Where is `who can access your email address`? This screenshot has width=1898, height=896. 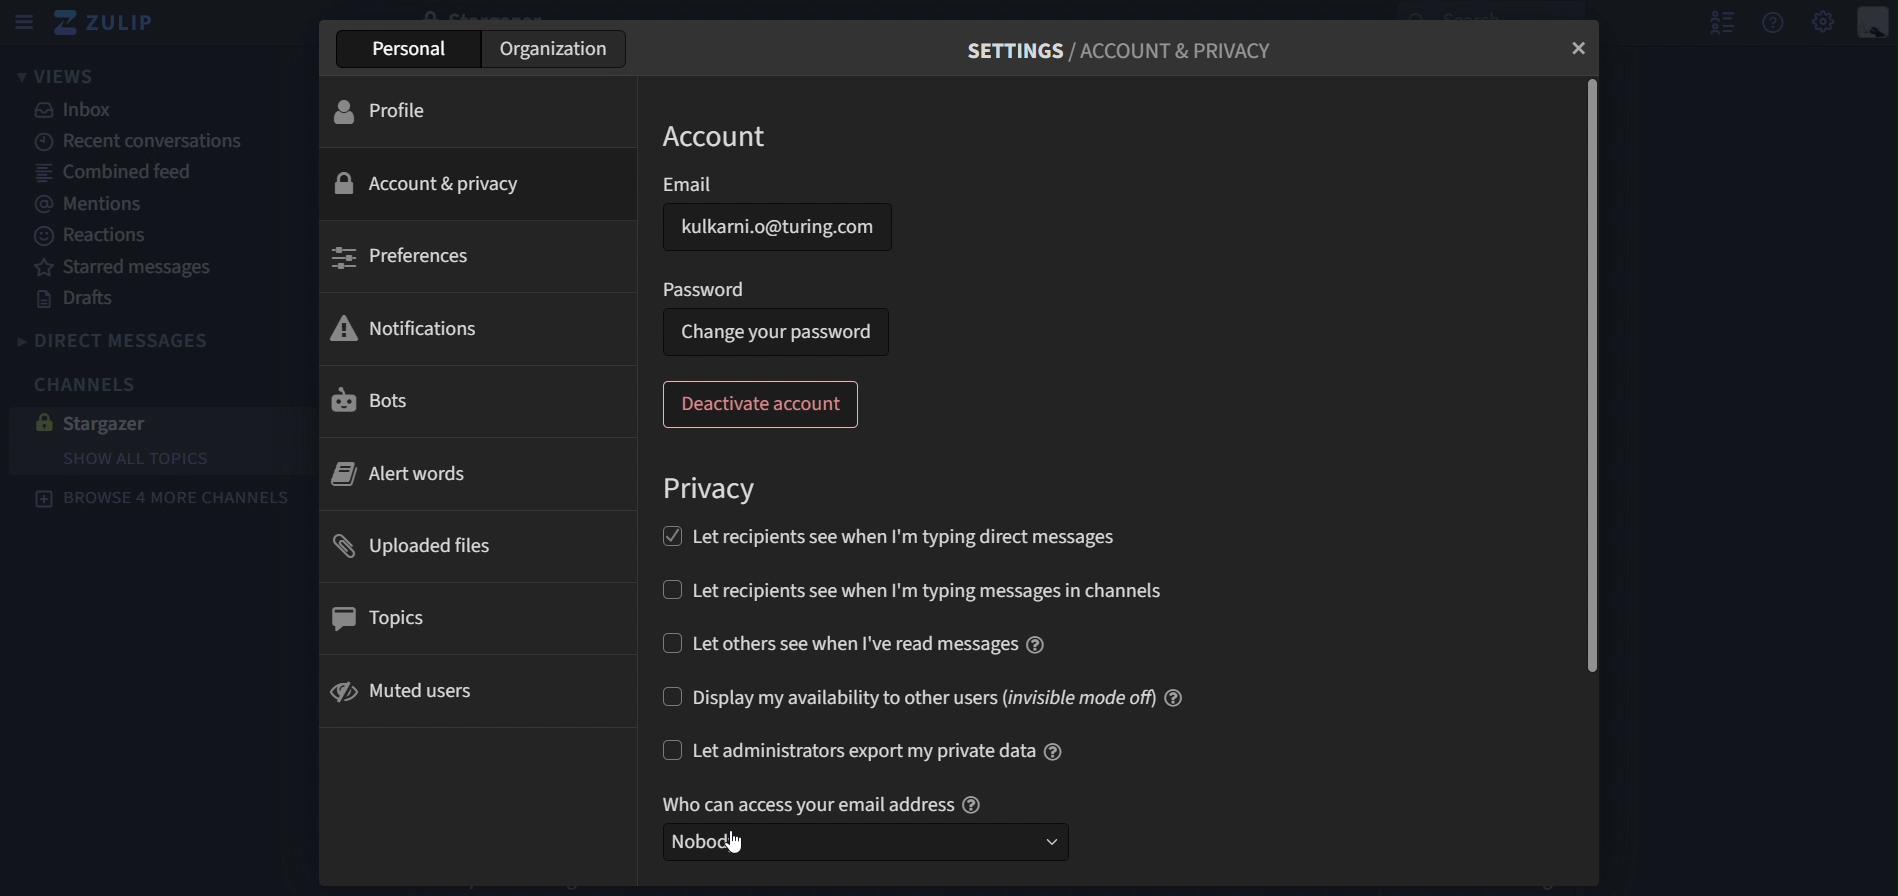
who can access your email address is located at coordinates (821, 804).